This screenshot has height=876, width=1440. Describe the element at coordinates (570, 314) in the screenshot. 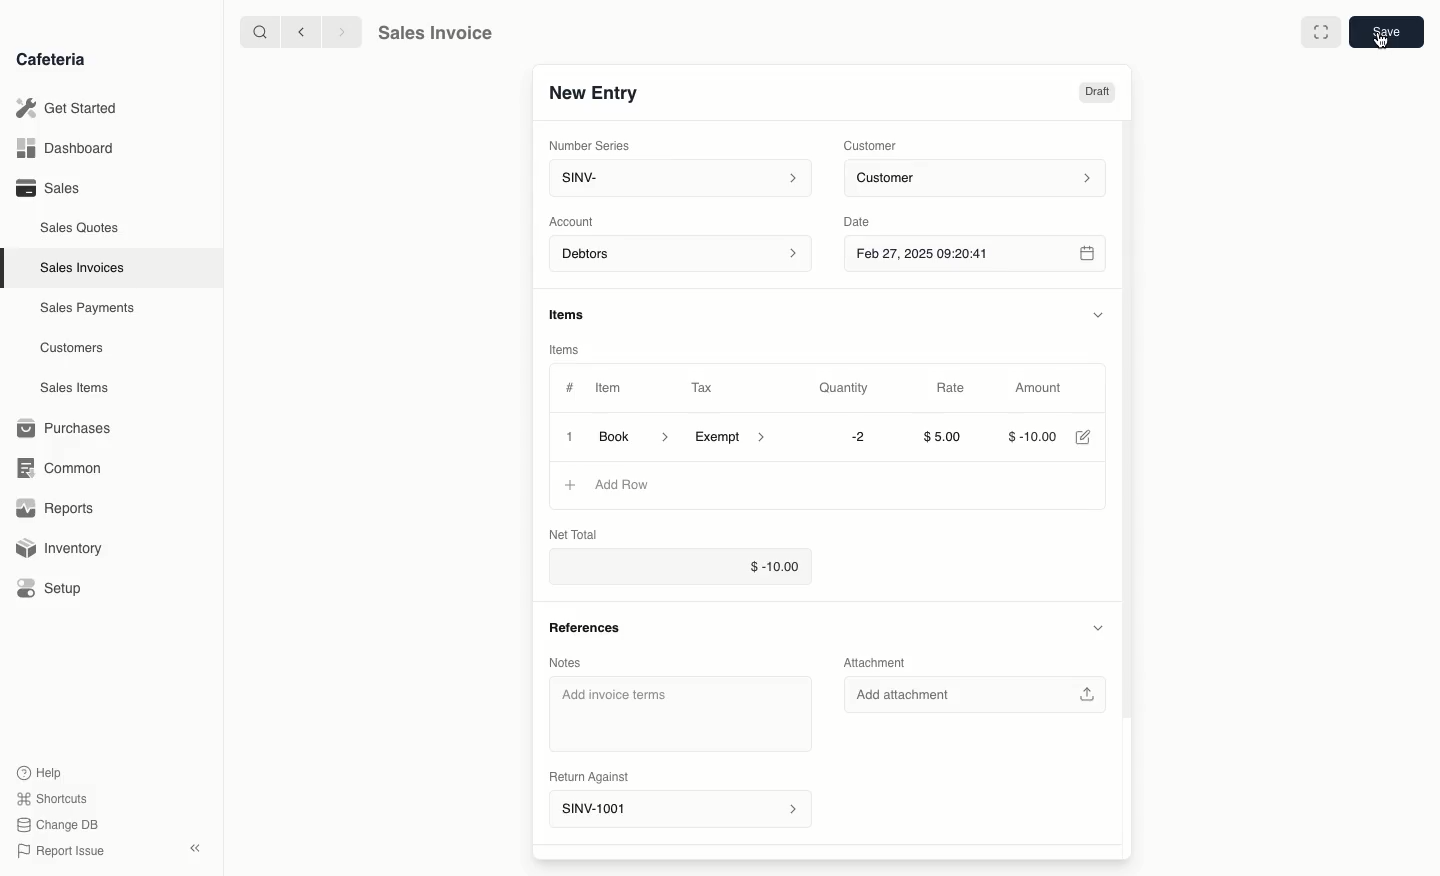

I see `Items` at that location.